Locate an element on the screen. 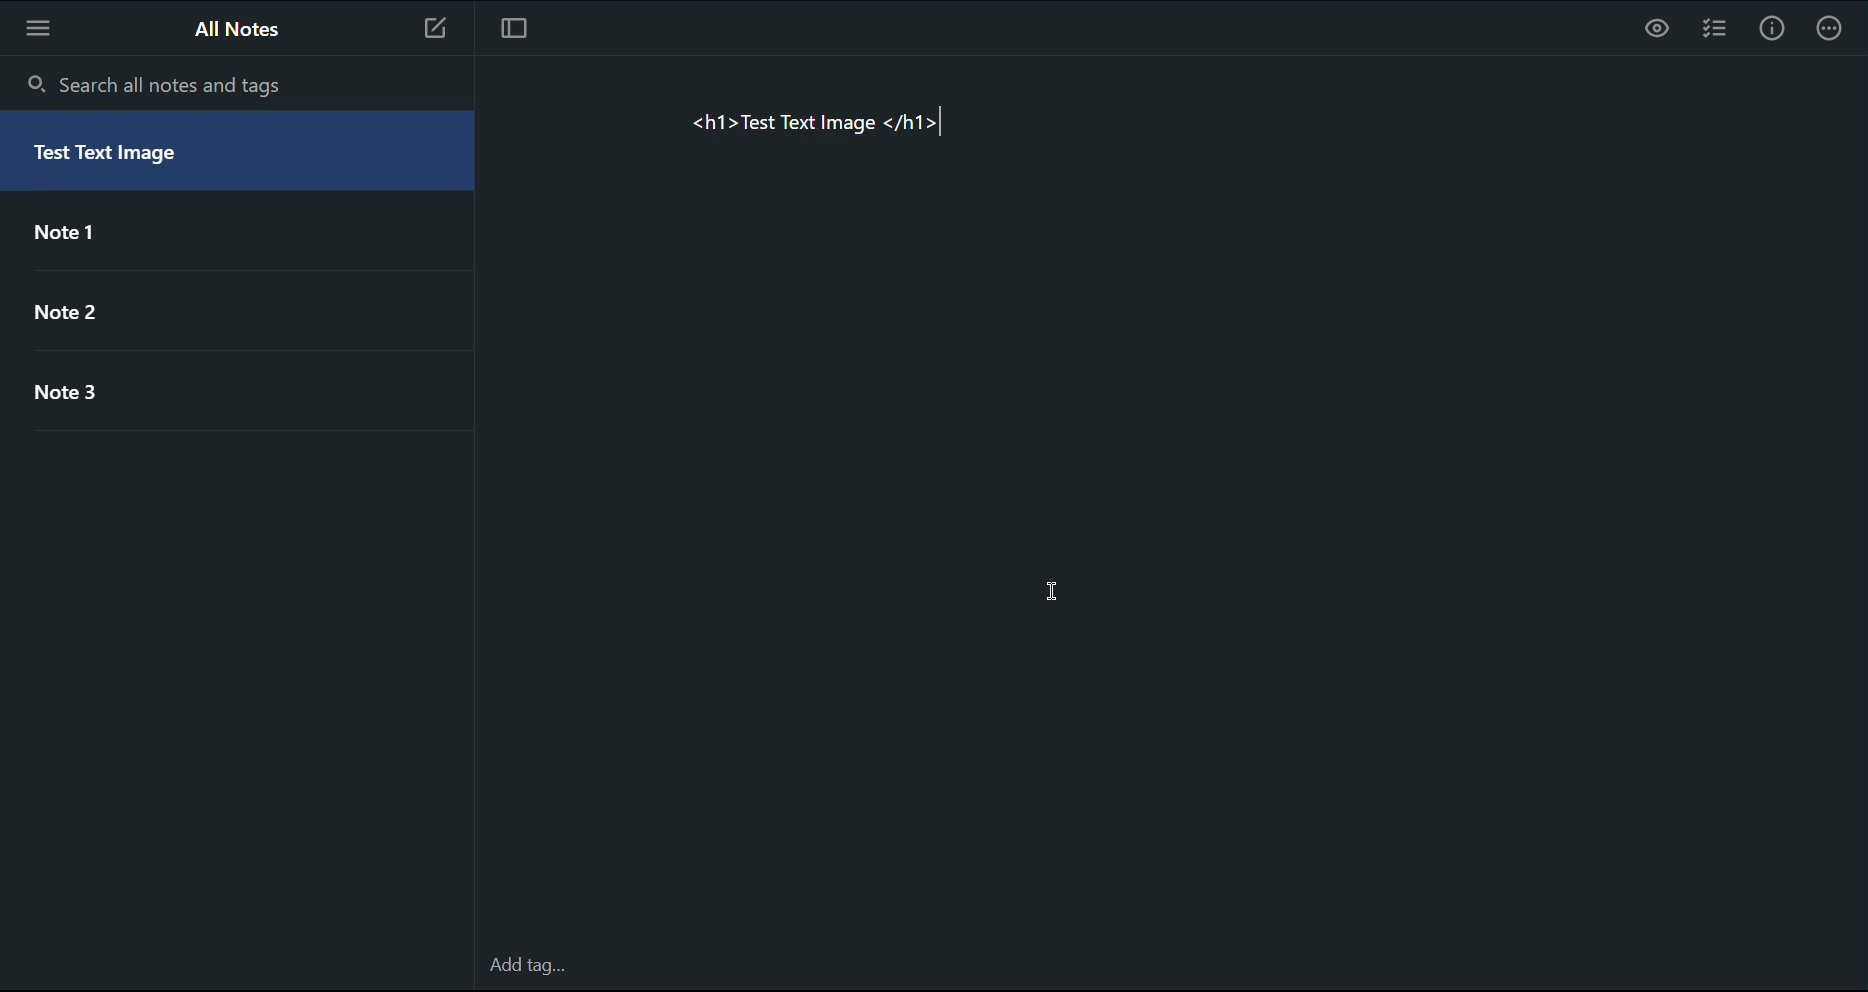 Image resolution: width=1868 pixels, height=992 pixels. Note 2 is located at coordinates (92, 309).